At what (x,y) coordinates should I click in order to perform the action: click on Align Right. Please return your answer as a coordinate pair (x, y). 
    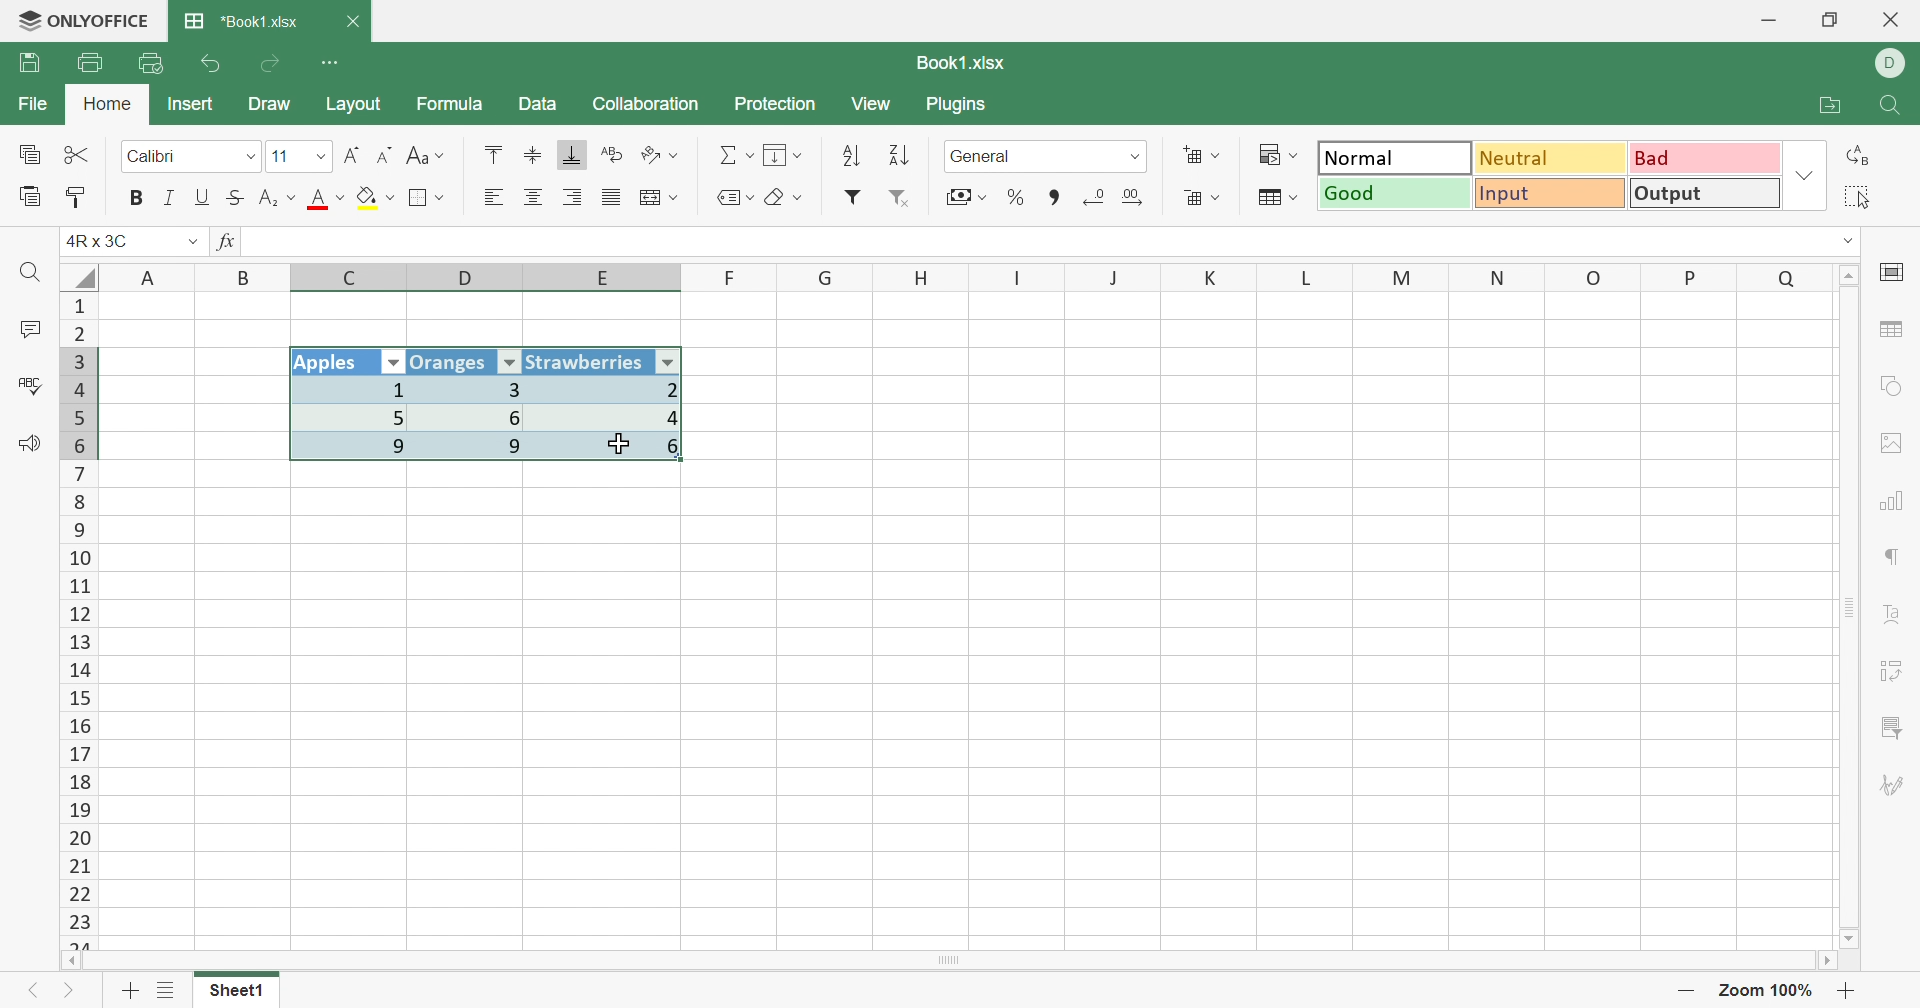
    Looking at the image, I should click on (493, 197).